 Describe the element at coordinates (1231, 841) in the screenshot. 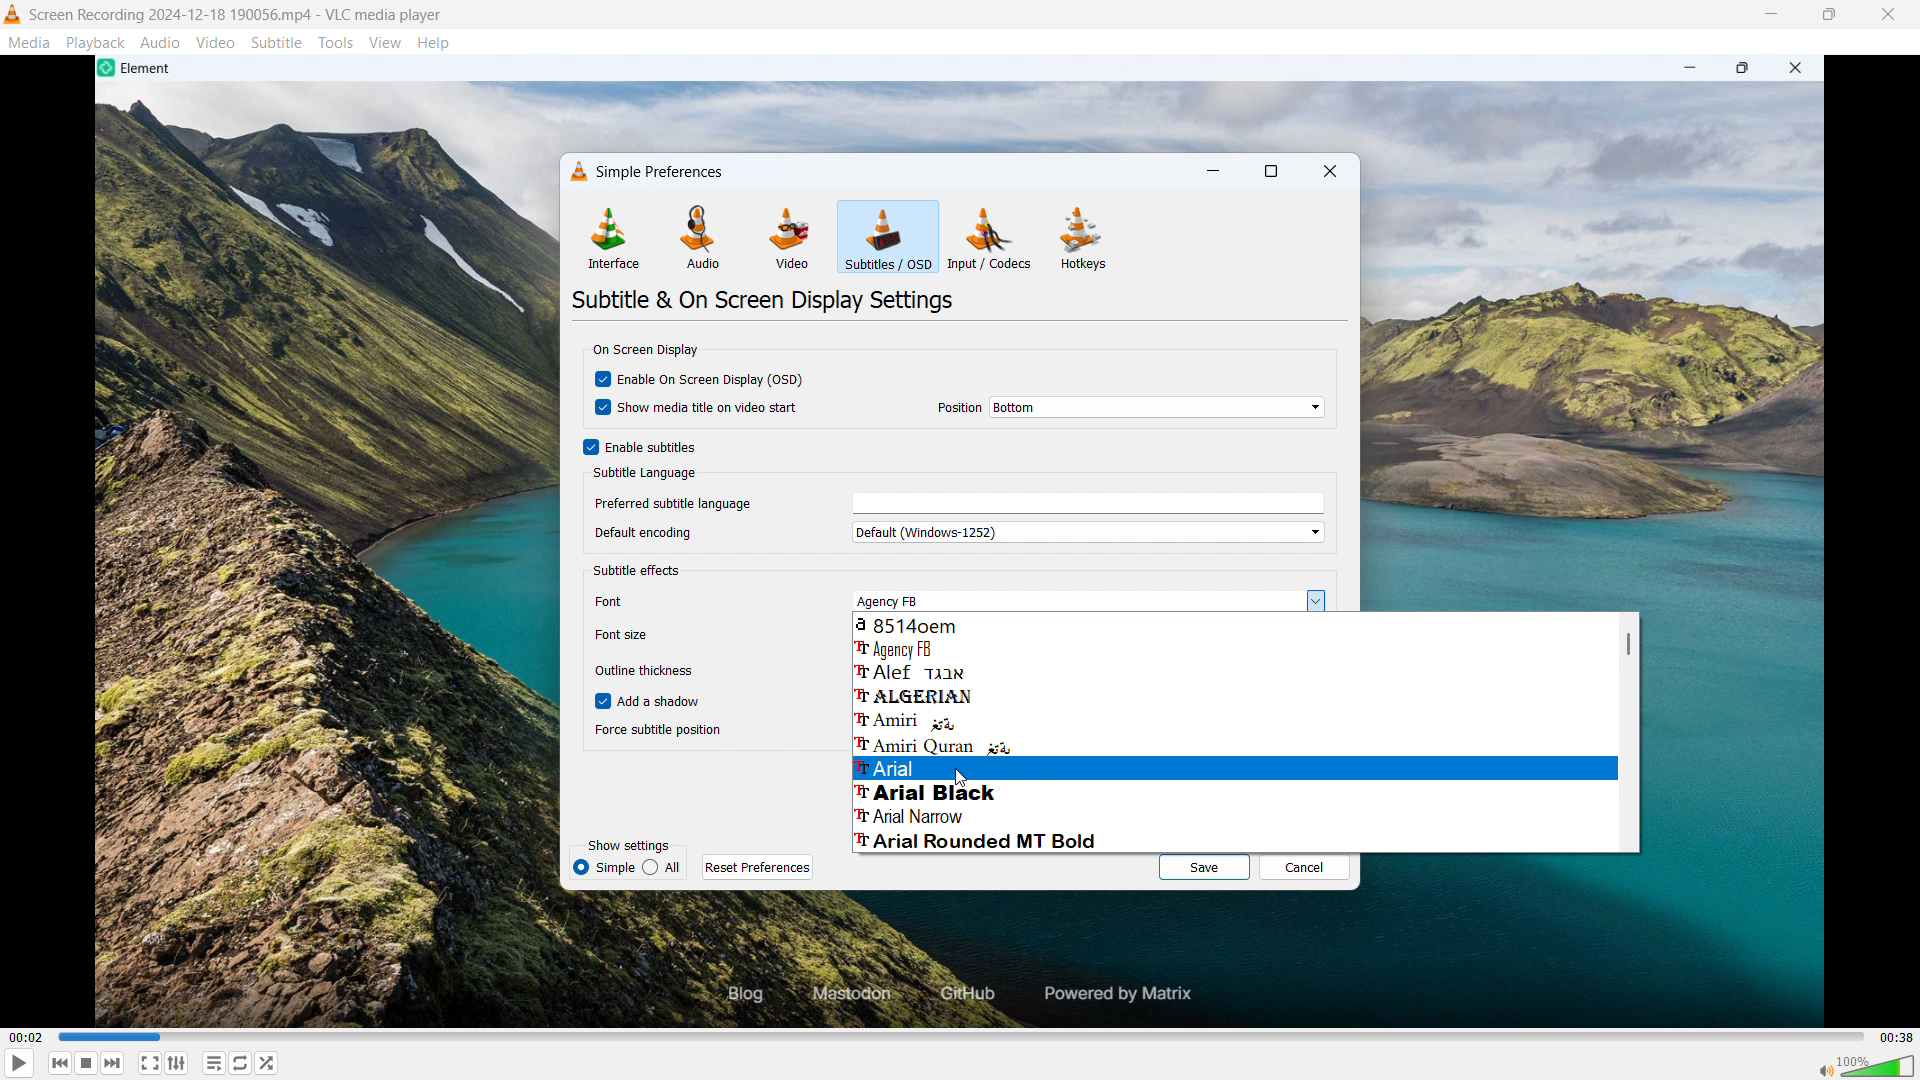

I see `arial rounded MT bold` at that location.